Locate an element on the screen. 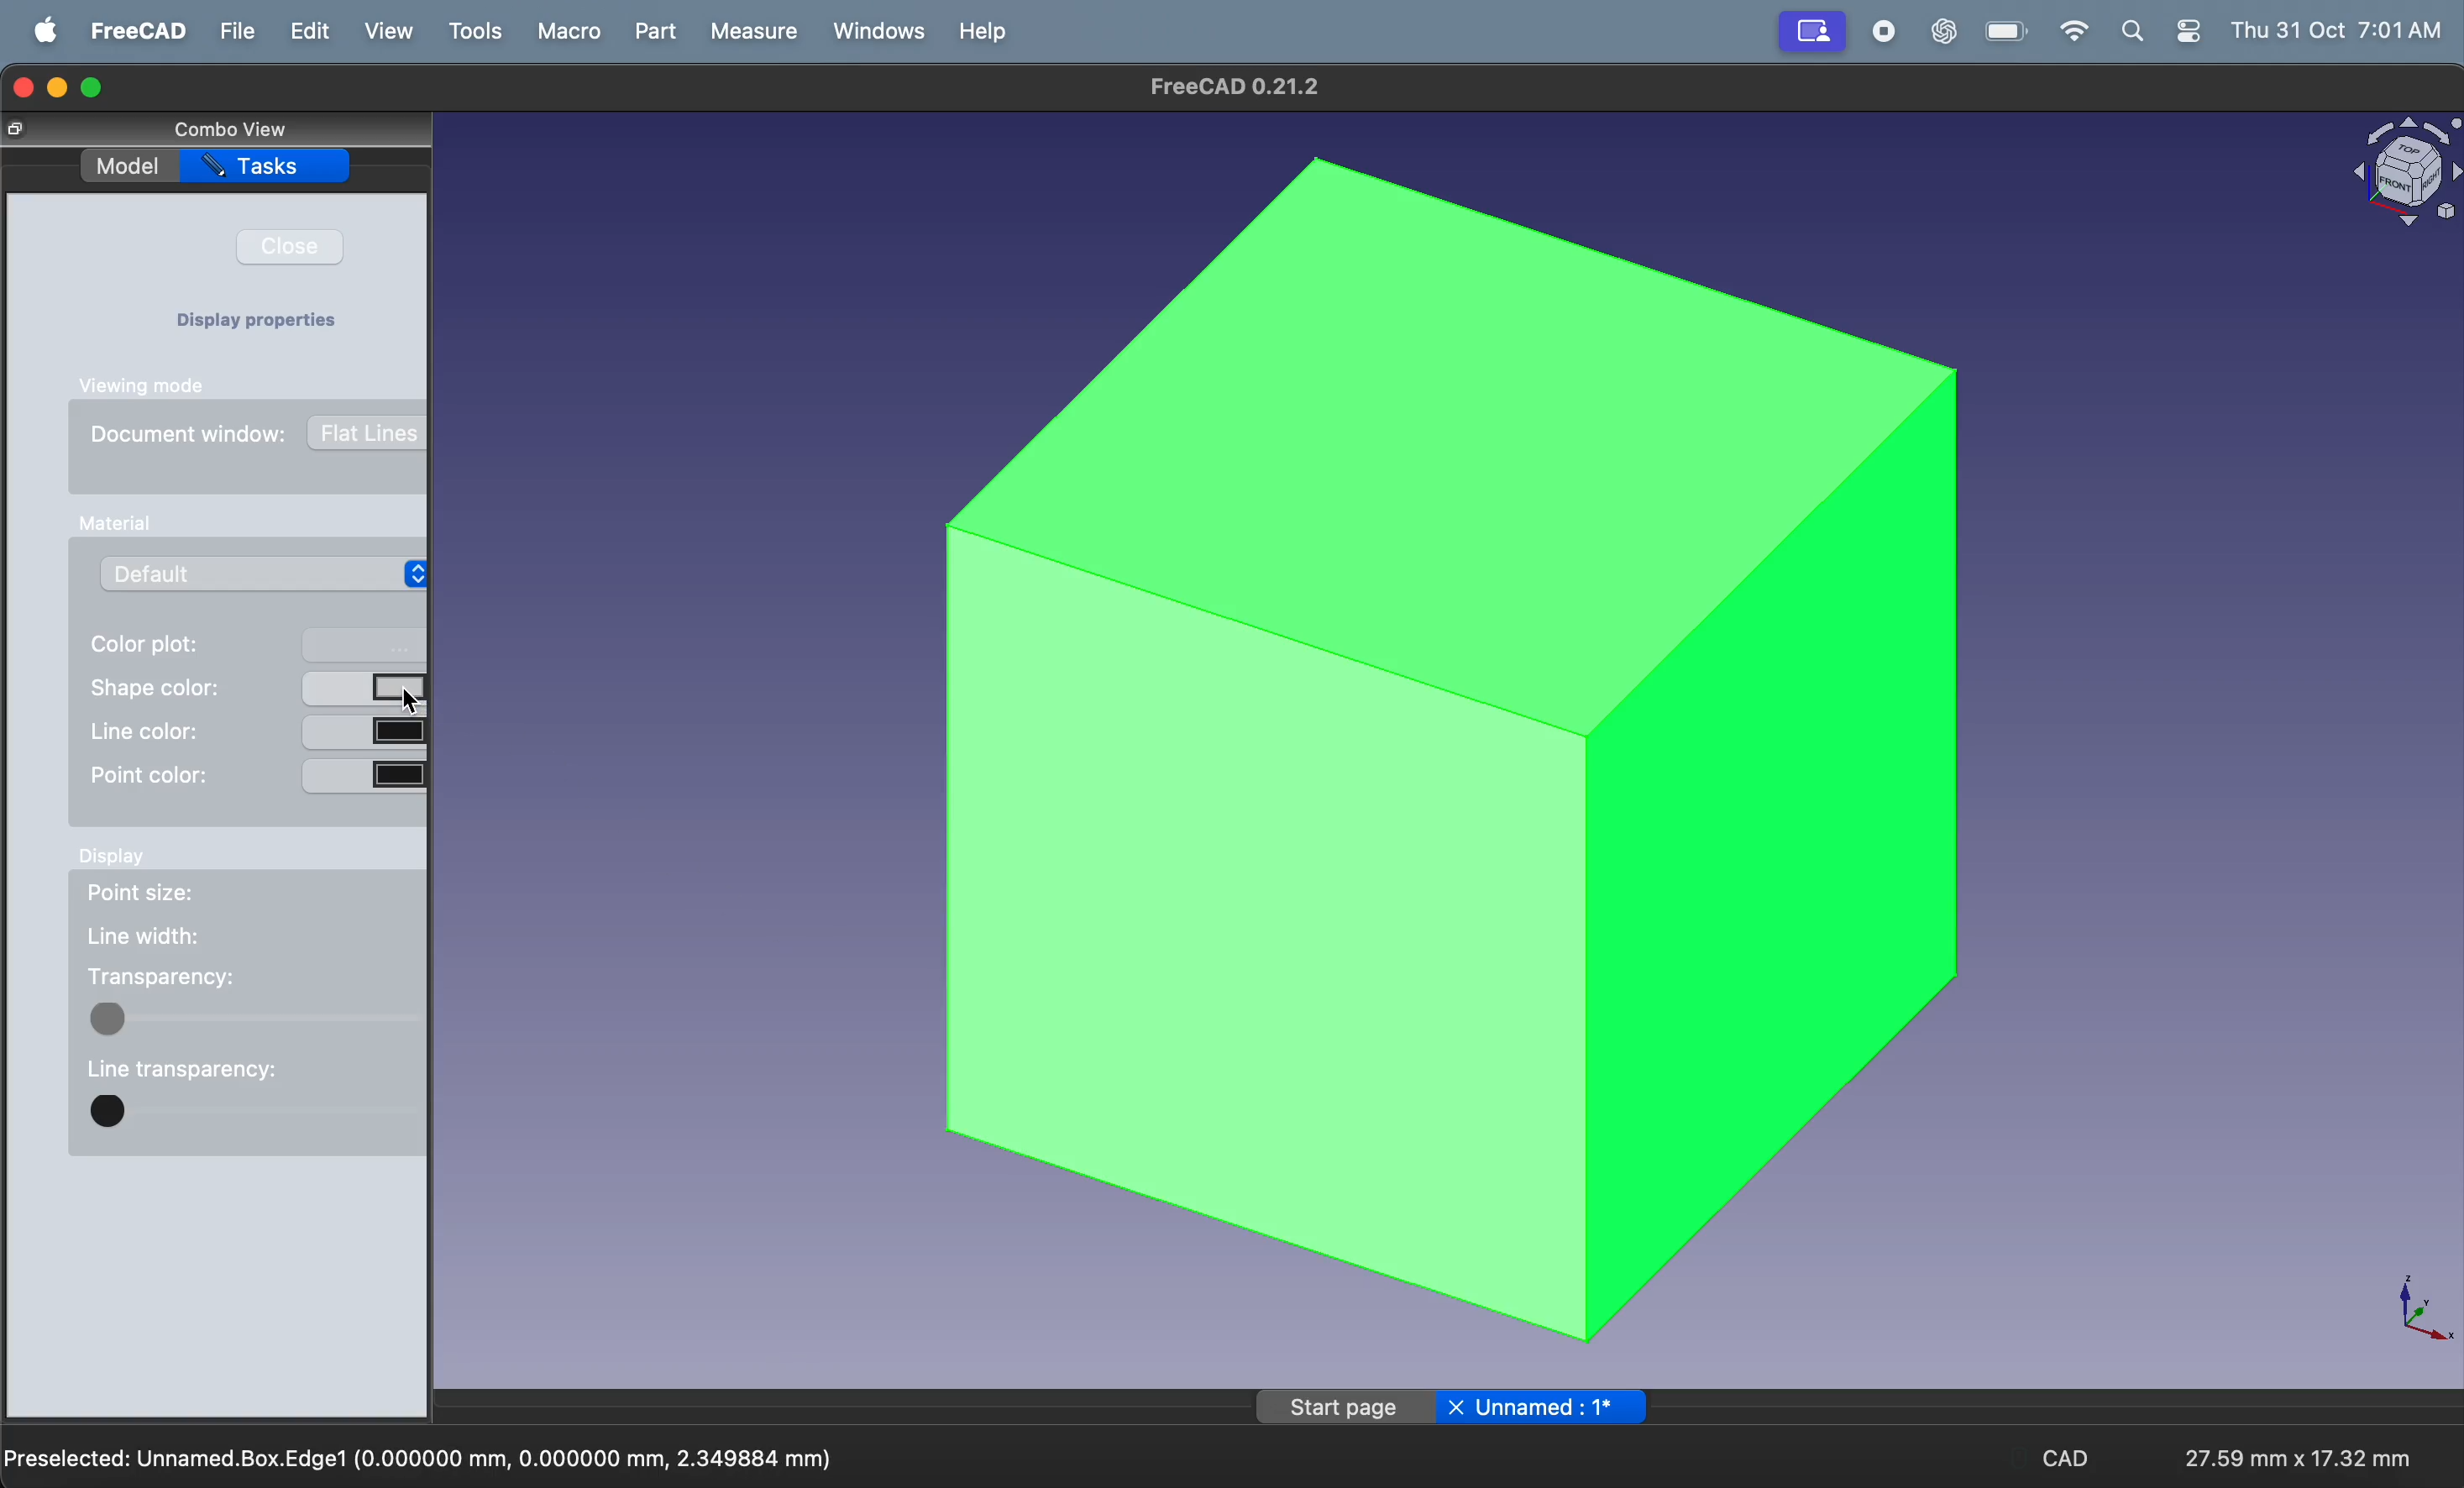 The width and height of the screenshot is (2464, 1488). line width is located at coordinates (145, 936).